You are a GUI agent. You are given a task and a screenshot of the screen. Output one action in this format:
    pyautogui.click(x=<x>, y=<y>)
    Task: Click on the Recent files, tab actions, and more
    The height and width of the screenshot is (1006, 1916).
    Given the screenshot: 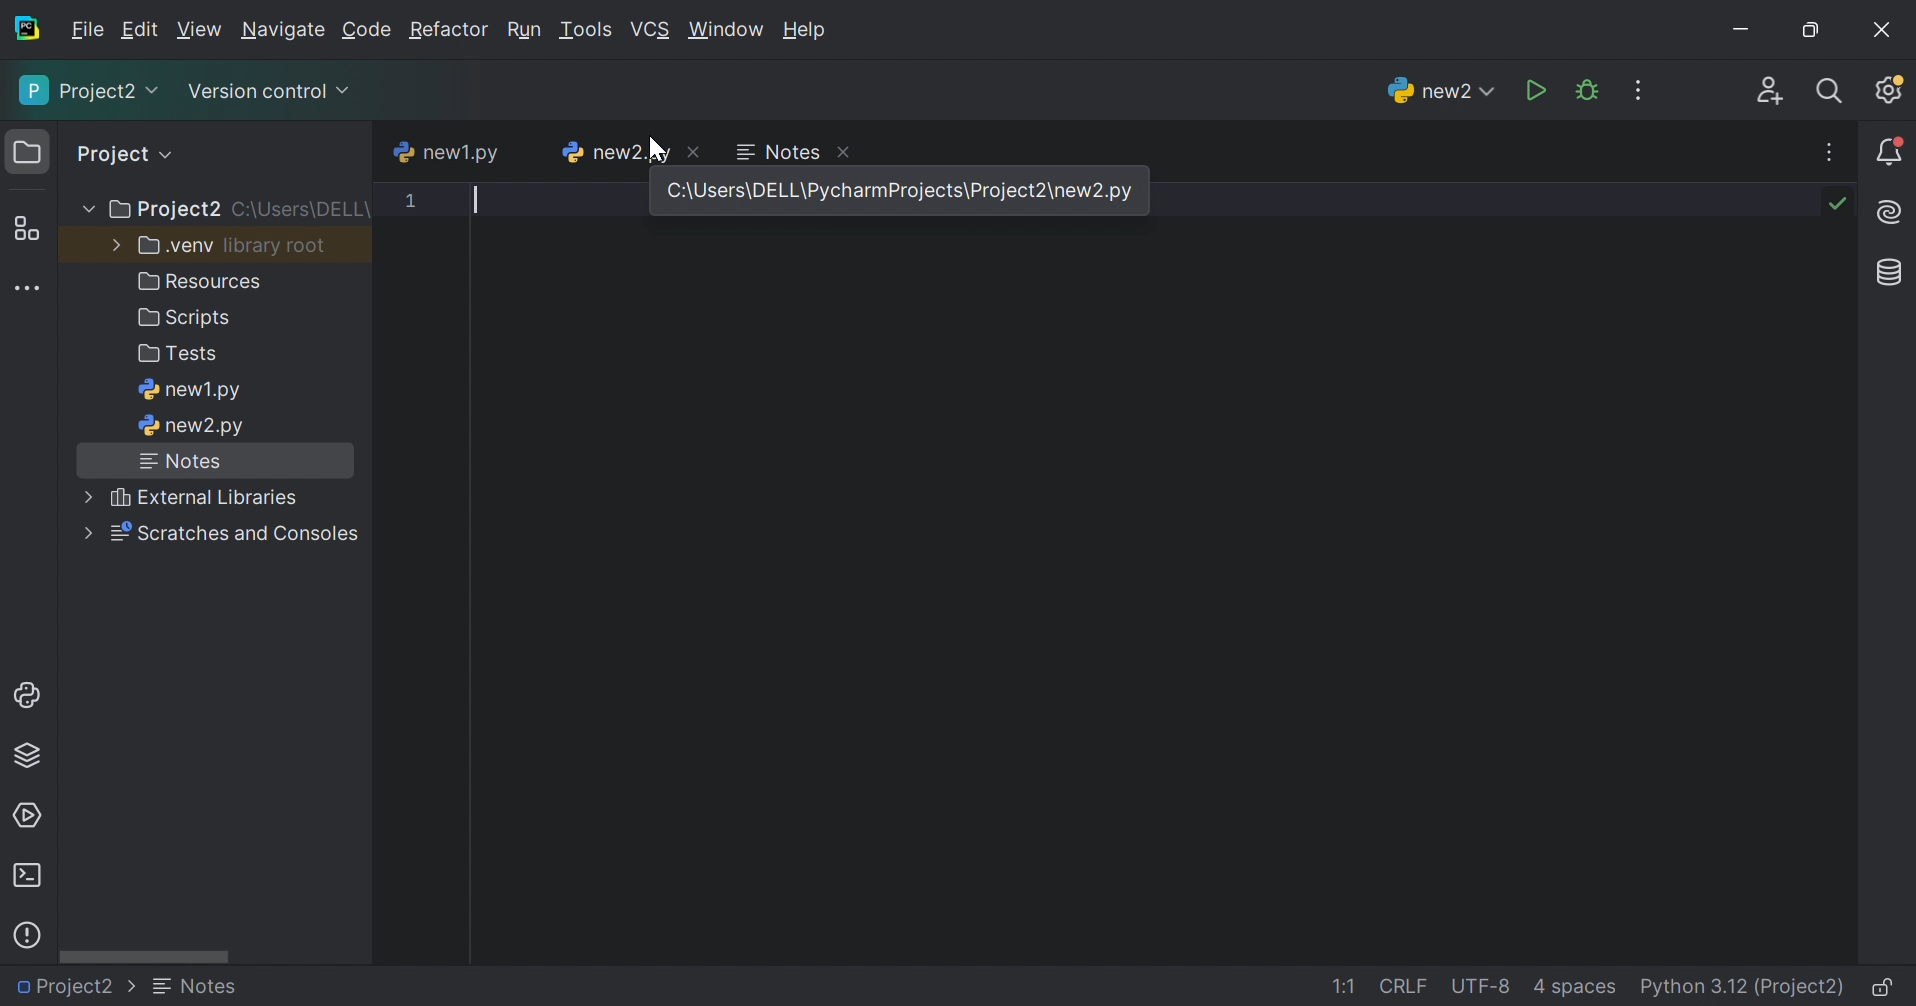 What is the action you would take?
    pyautogui.click(x=1831, y=152)
    